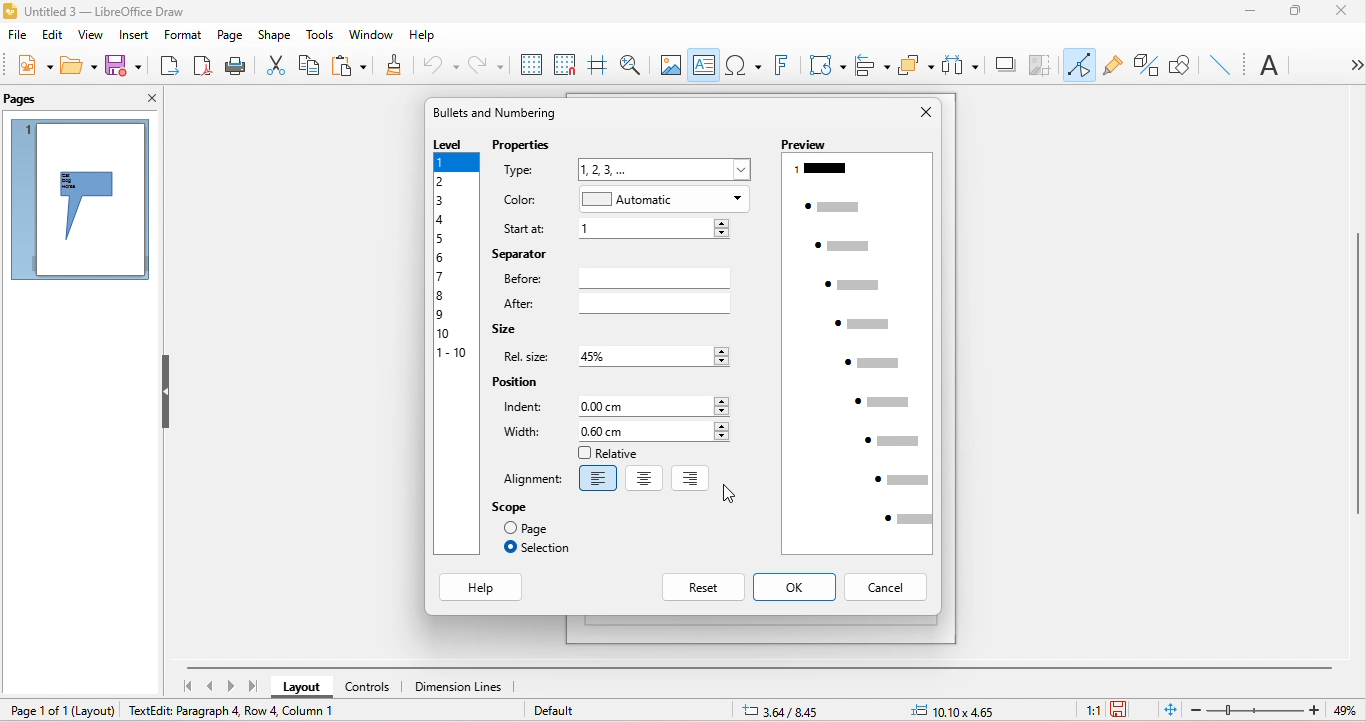 This screenshot has width=1366, height=722. What do you see at coordinates (520, 380) in the screenshot?
I see `position` at bounding box center [520, 380].